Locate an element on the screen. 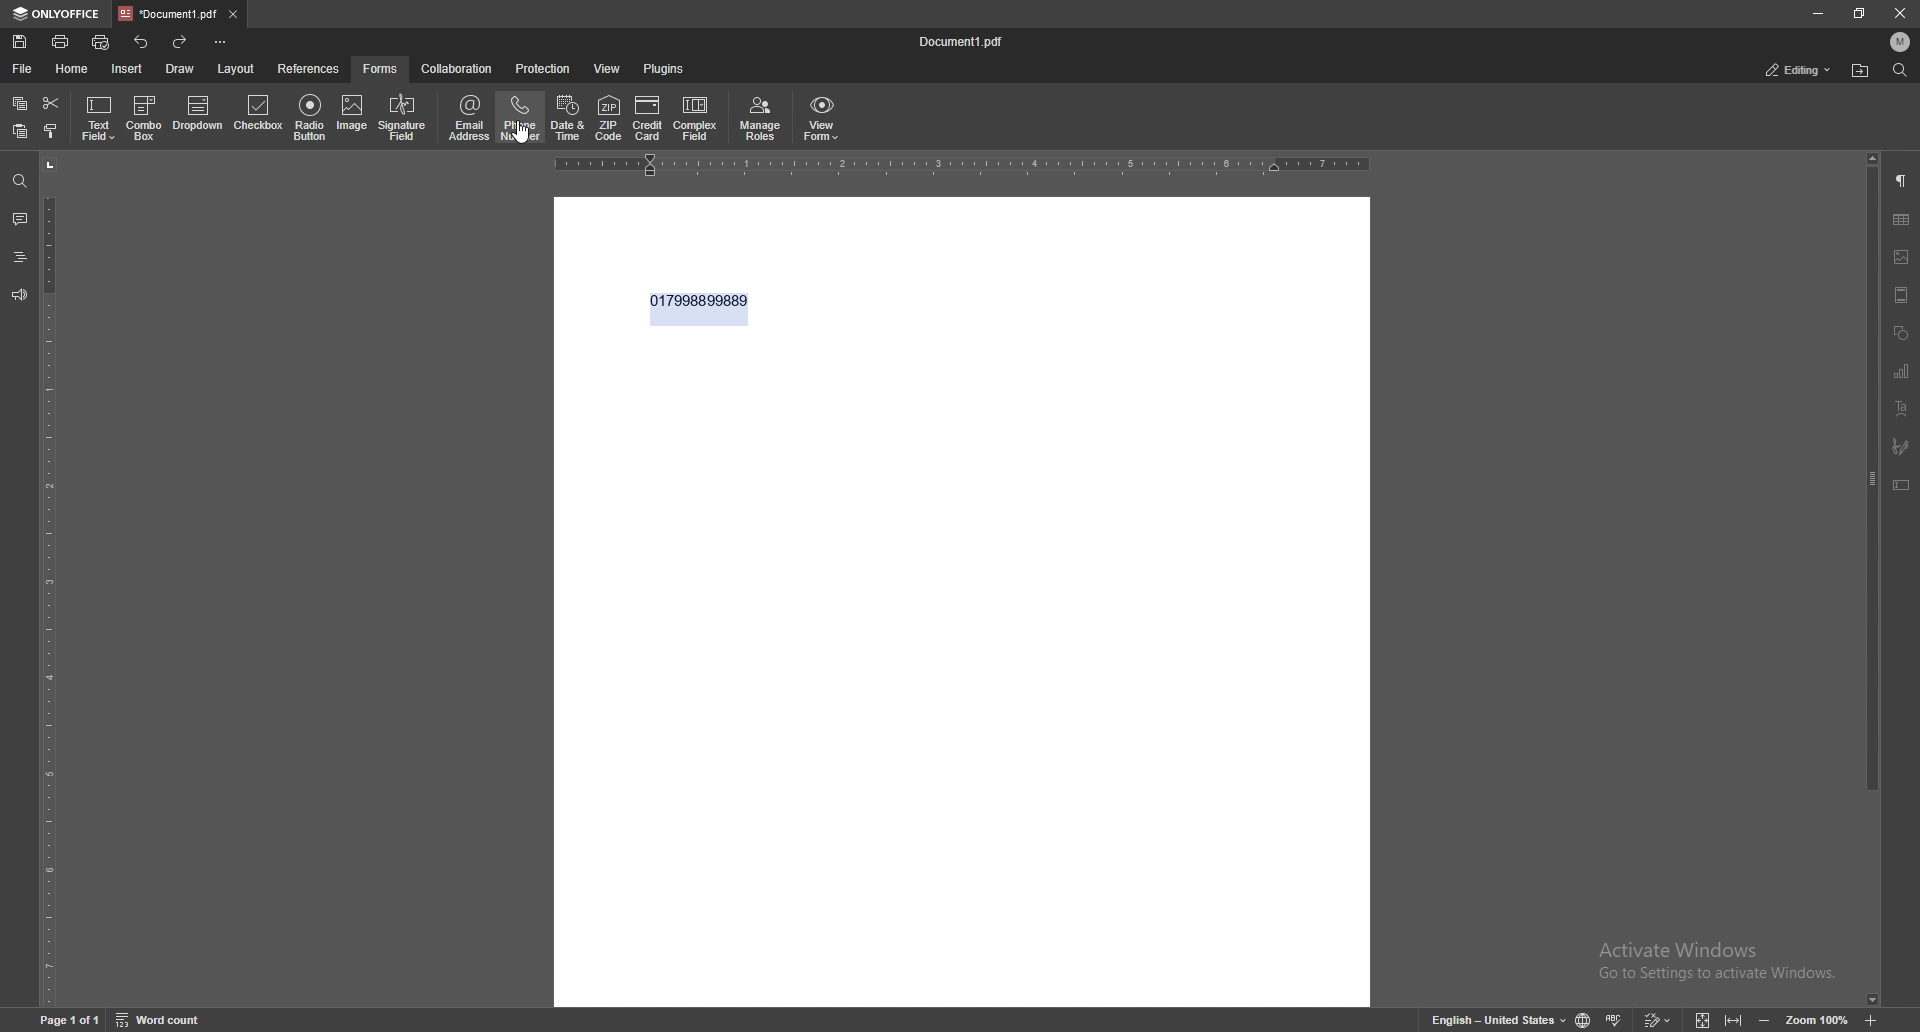 This screenshot has height=1032, width=1920. English- United States is located at coordinates (1499, 1019).